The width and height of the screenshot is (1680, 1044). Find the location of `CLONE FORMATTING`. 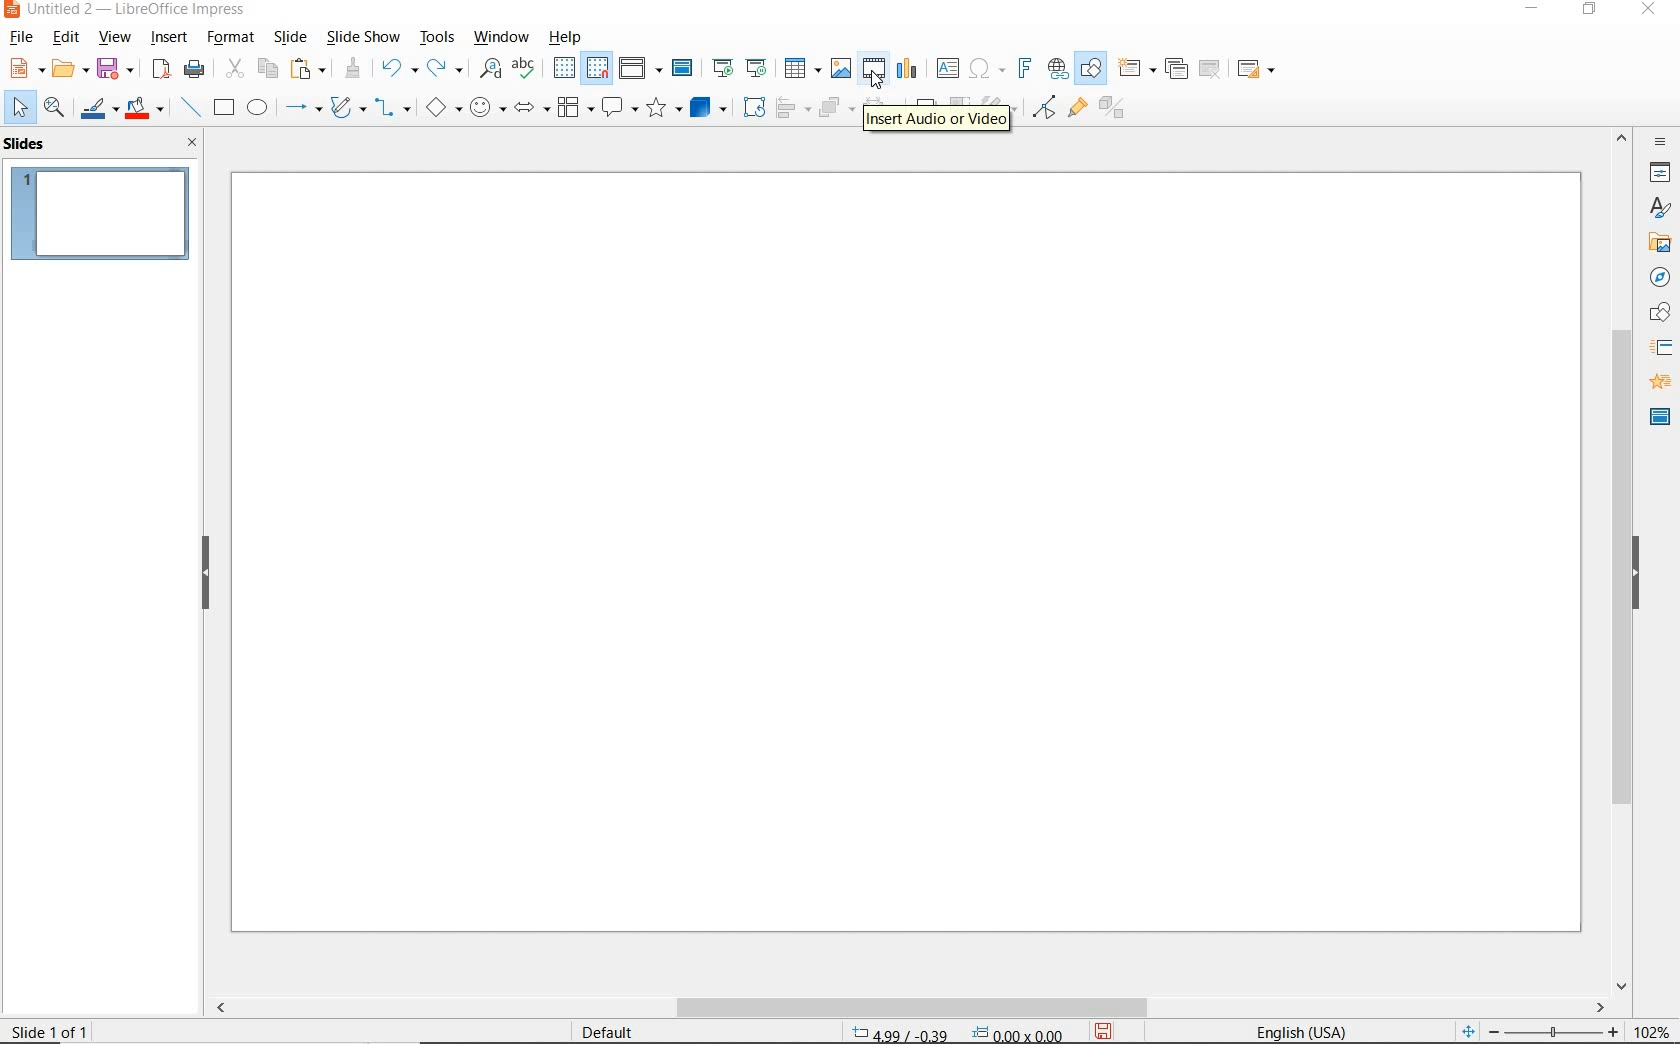

CLONE FORMATTING is located at coordinates (352, 71).